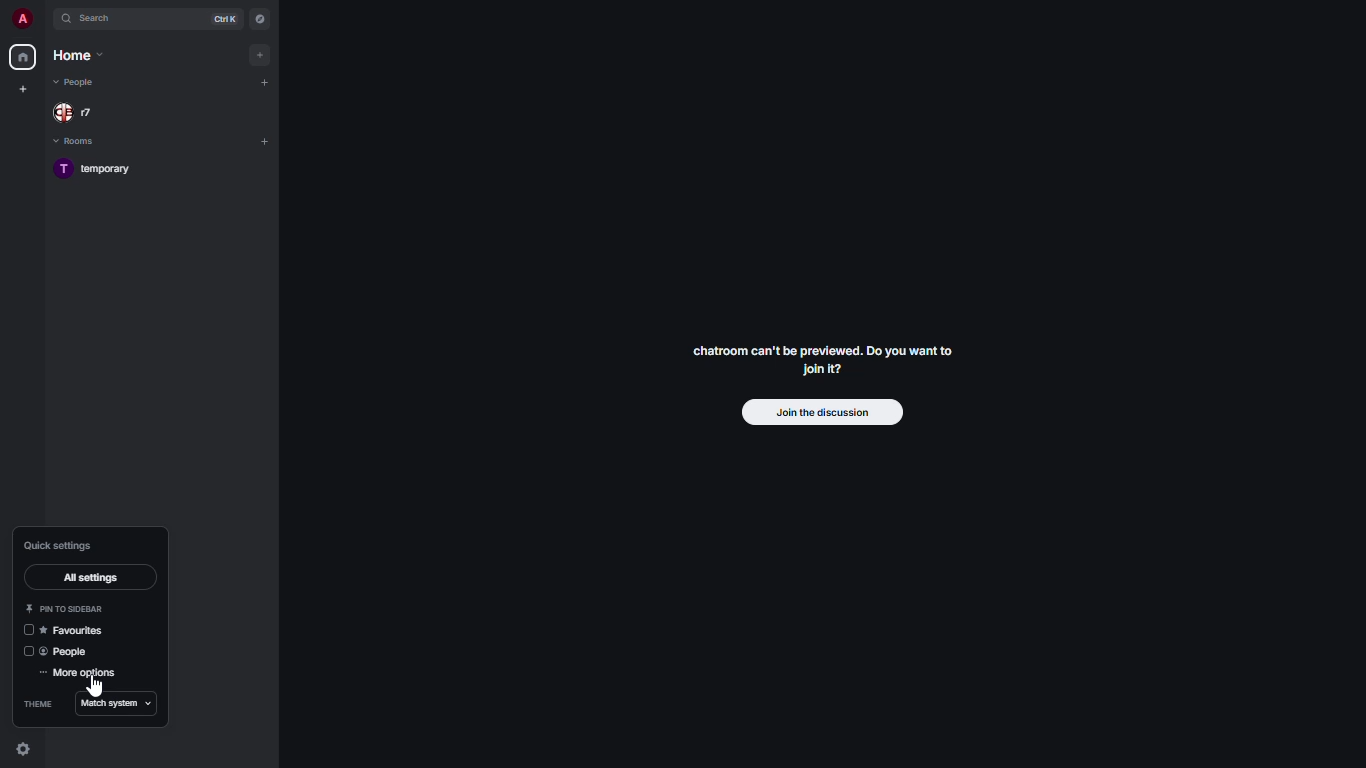 The image size is (1366, 768). I want to click on add, so click(265, 80).